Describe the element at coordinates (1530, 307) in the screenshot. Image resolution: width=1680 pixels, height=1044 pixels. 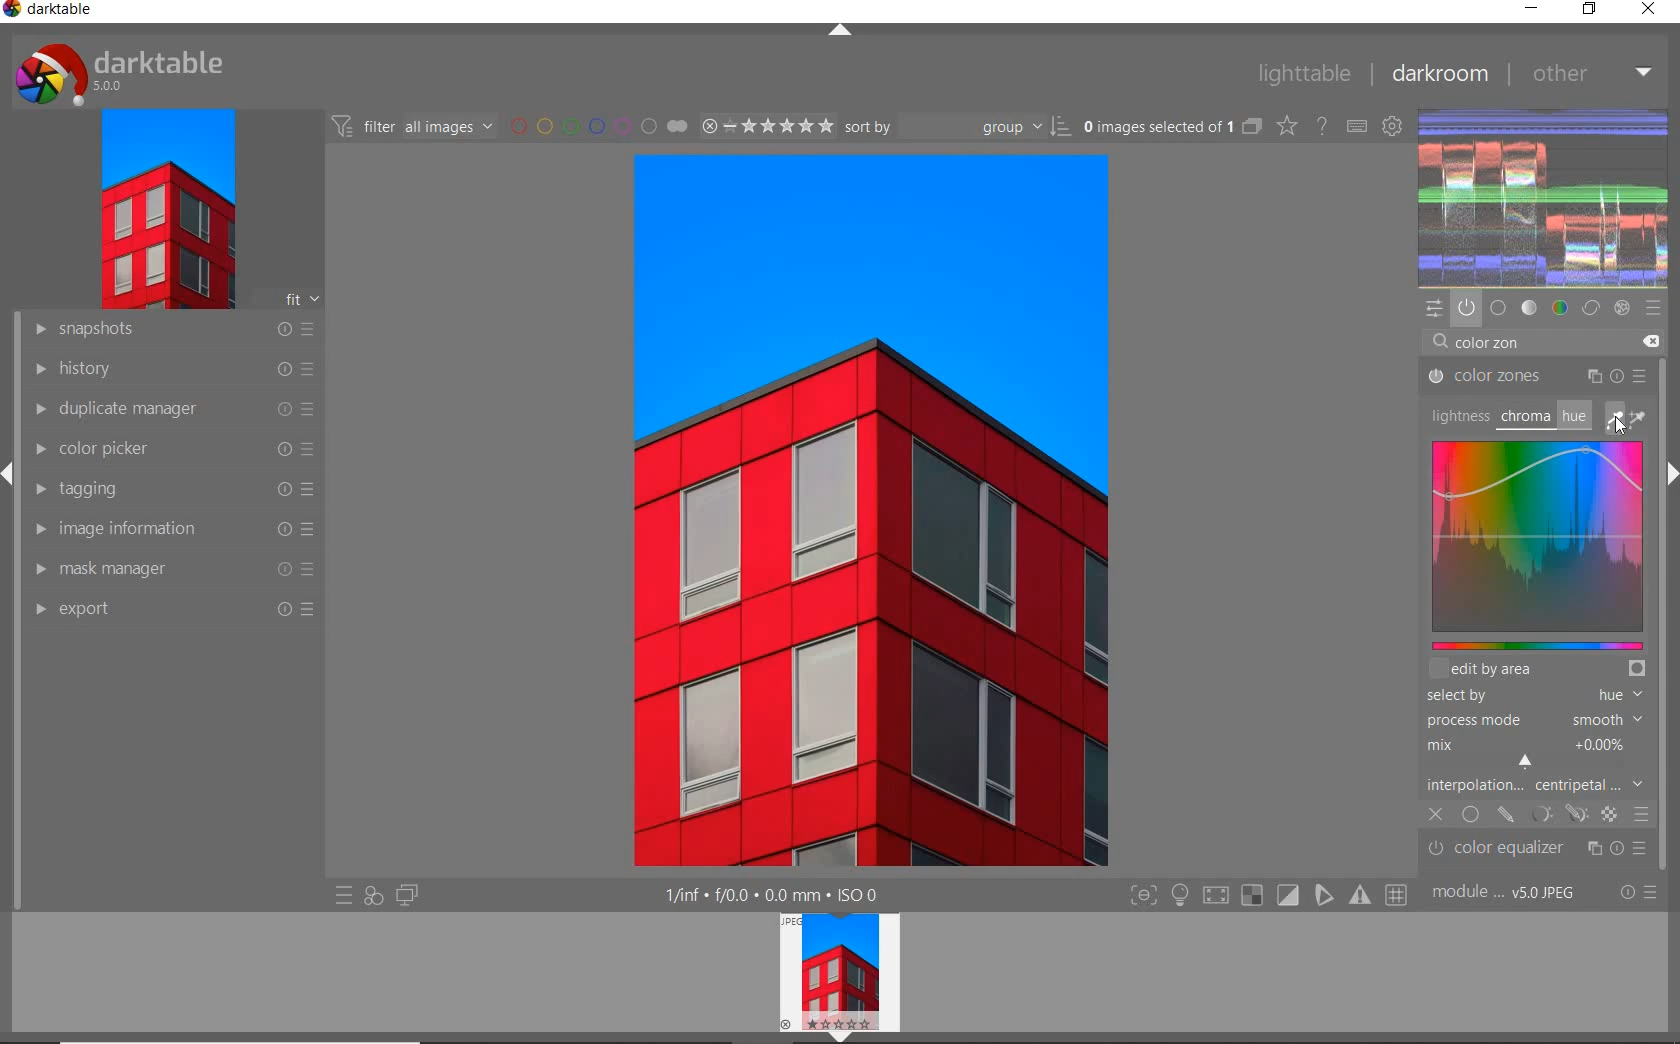
I see `tone` at that location.